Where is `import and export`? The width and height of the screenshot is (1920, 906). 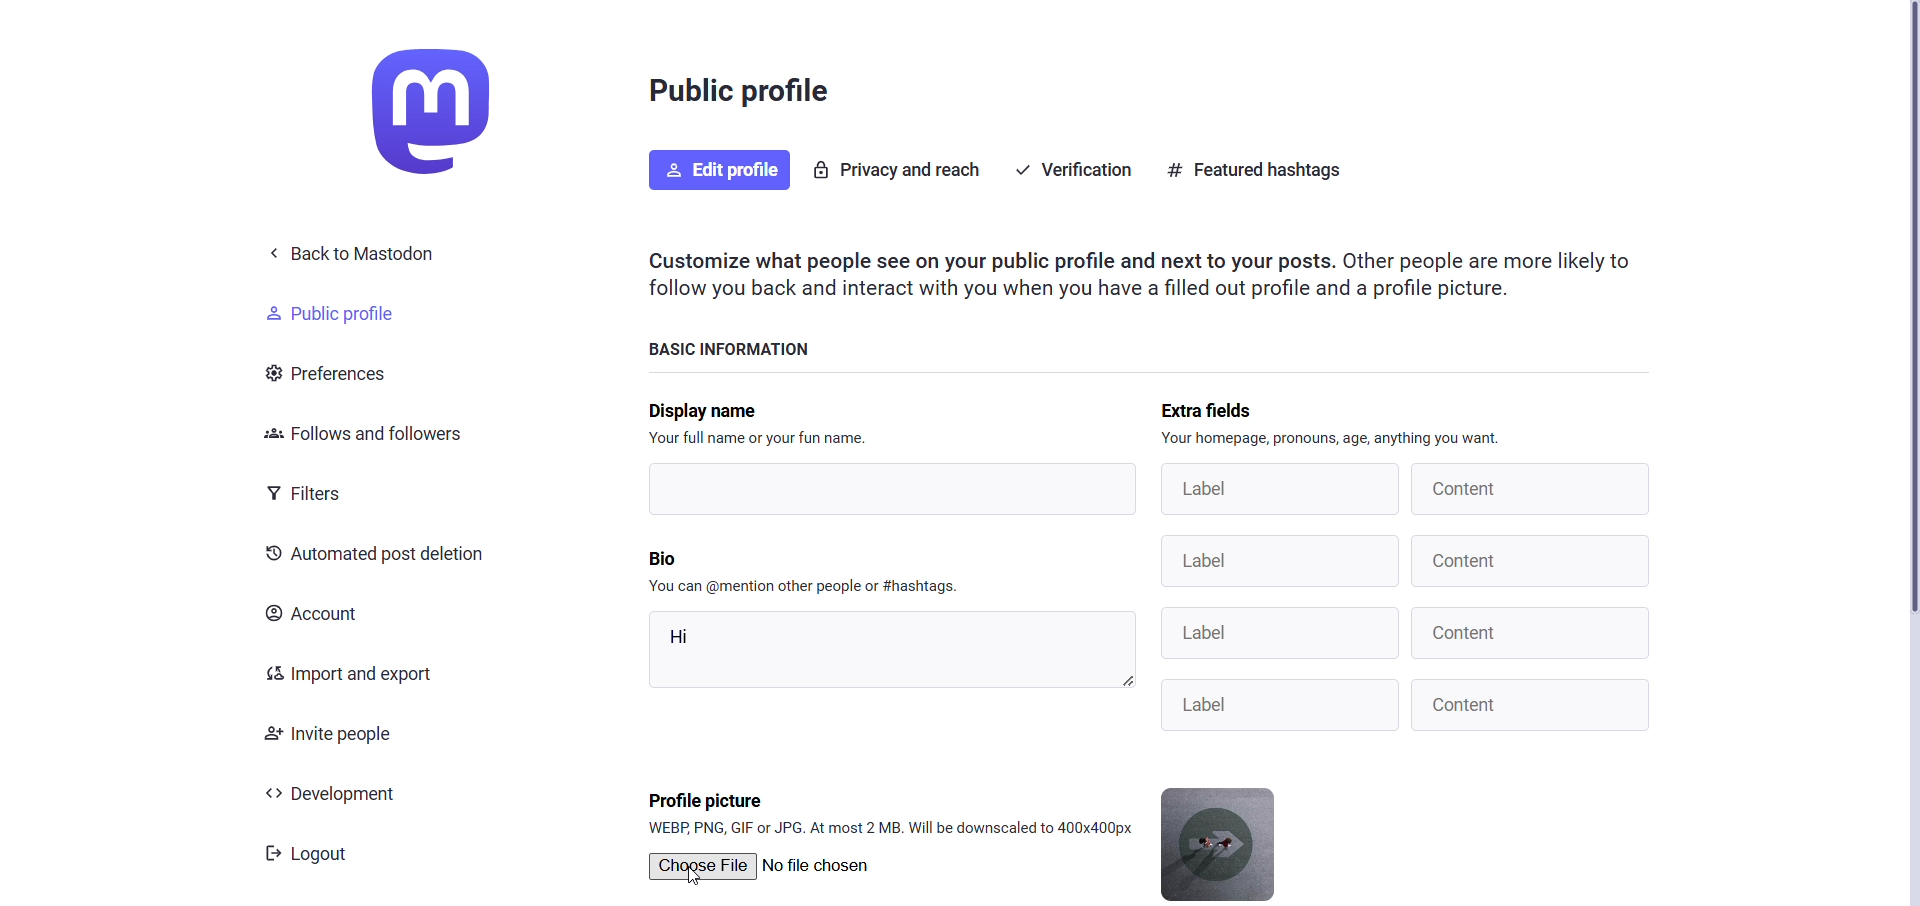 import and export is located at coordinates (338, 673).